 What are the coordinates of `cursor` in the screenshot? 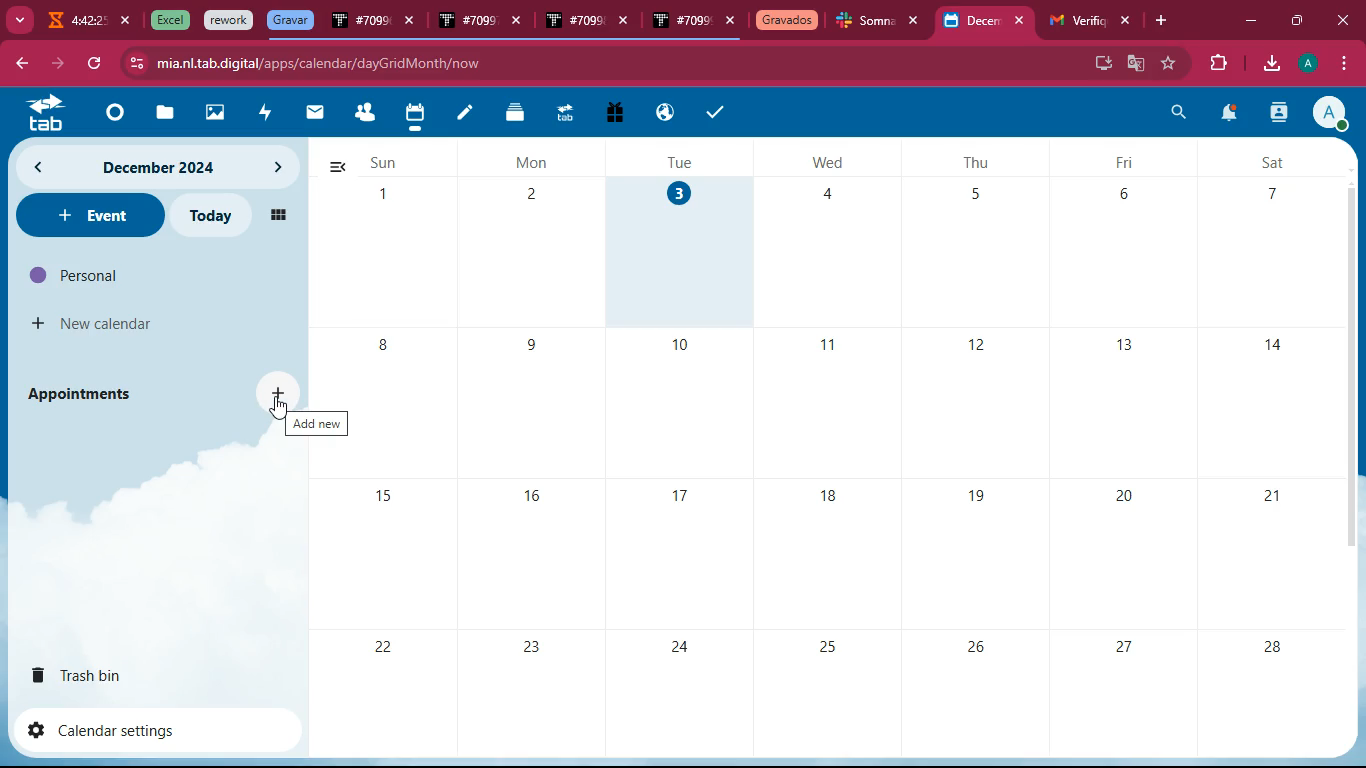 It's located at (278, 412).